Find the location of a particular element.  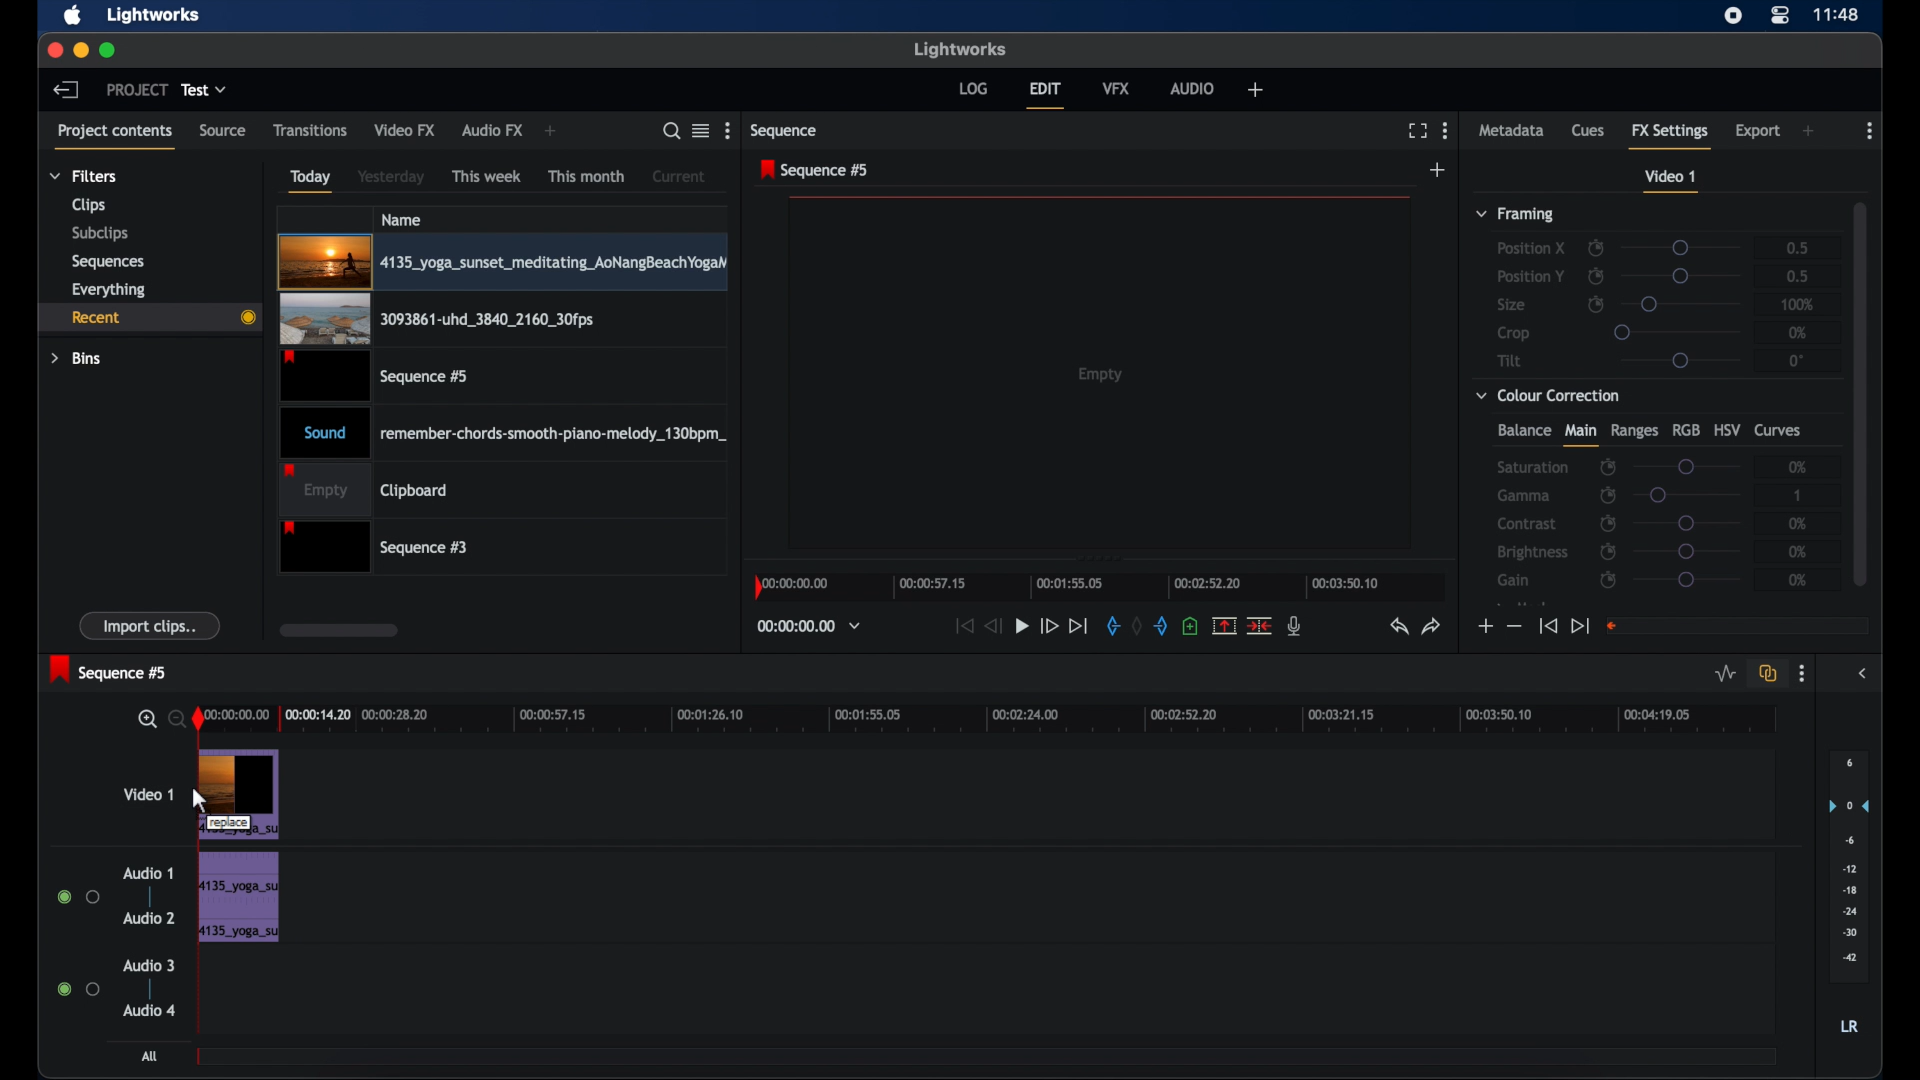

export is located at coordinates (1758, 131).